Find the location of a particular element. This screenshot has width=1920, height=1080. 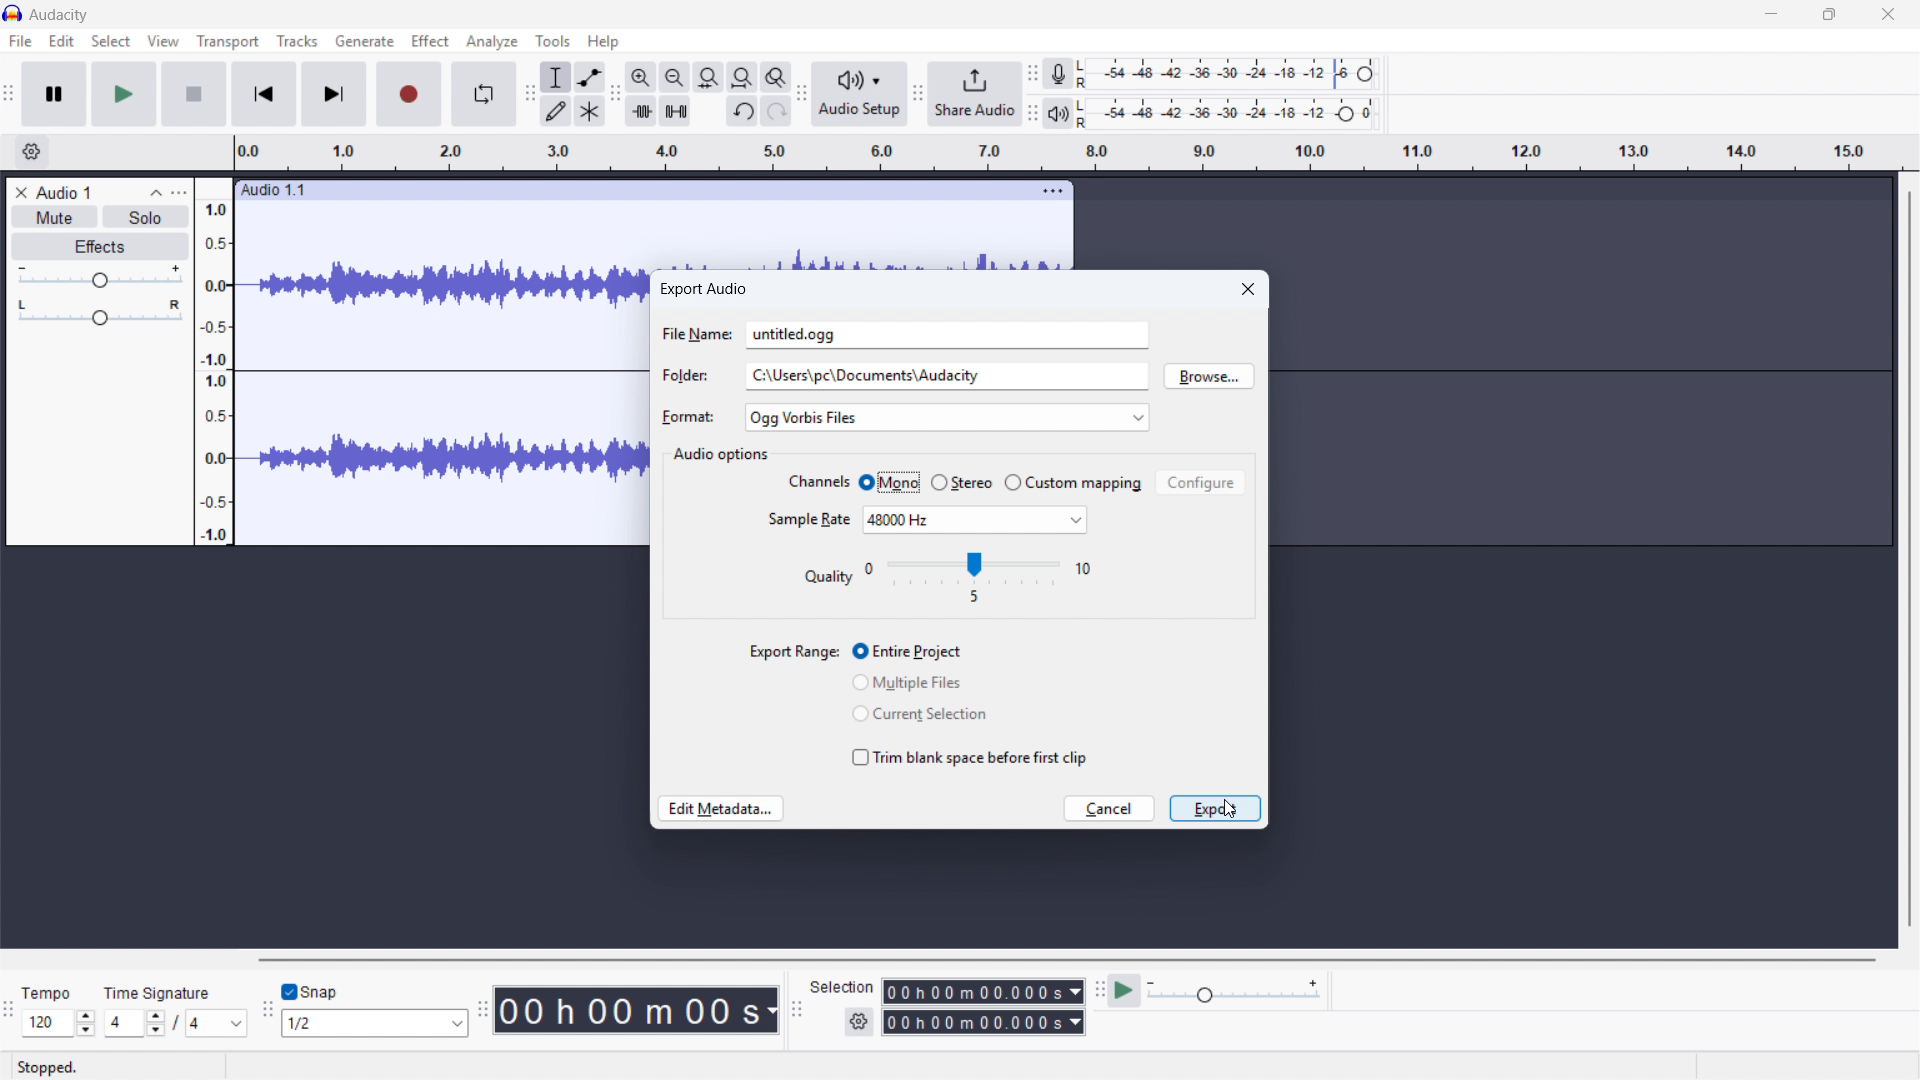

Analyse  is located at coordinates (491, 41).